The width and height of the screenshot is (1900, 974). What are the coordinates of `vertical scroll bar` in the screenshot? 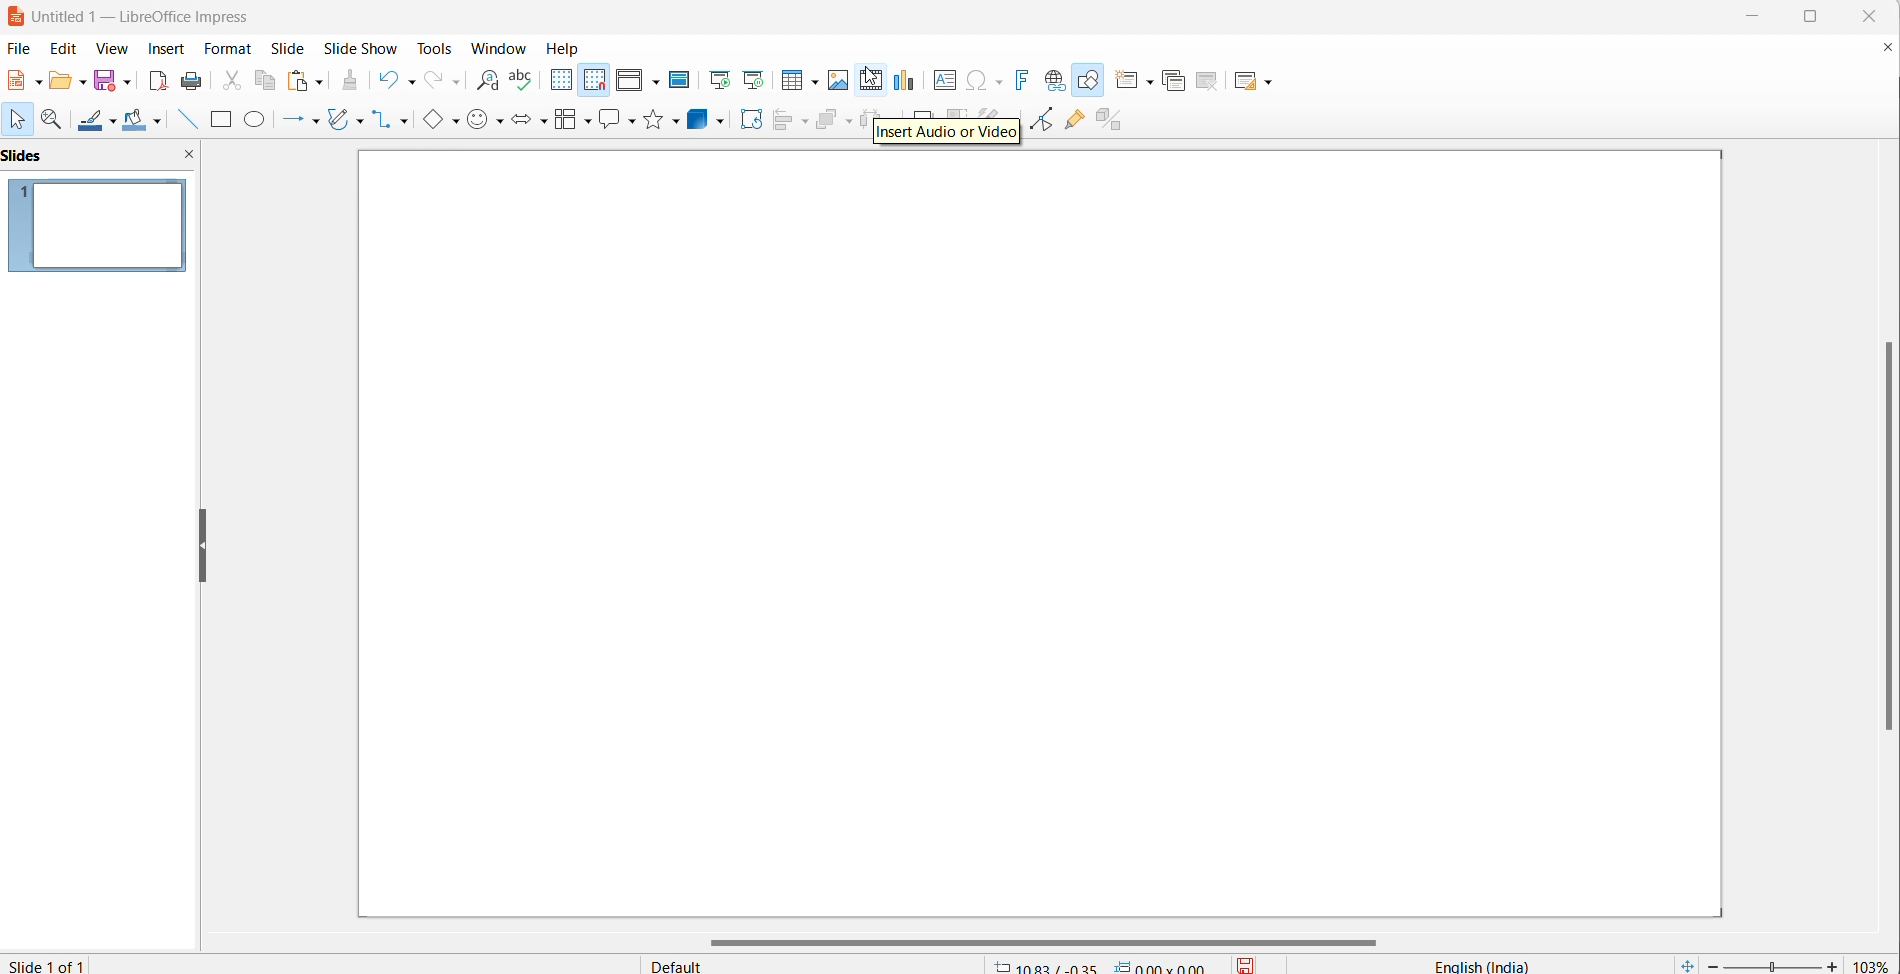 It's located at (1888, 540).